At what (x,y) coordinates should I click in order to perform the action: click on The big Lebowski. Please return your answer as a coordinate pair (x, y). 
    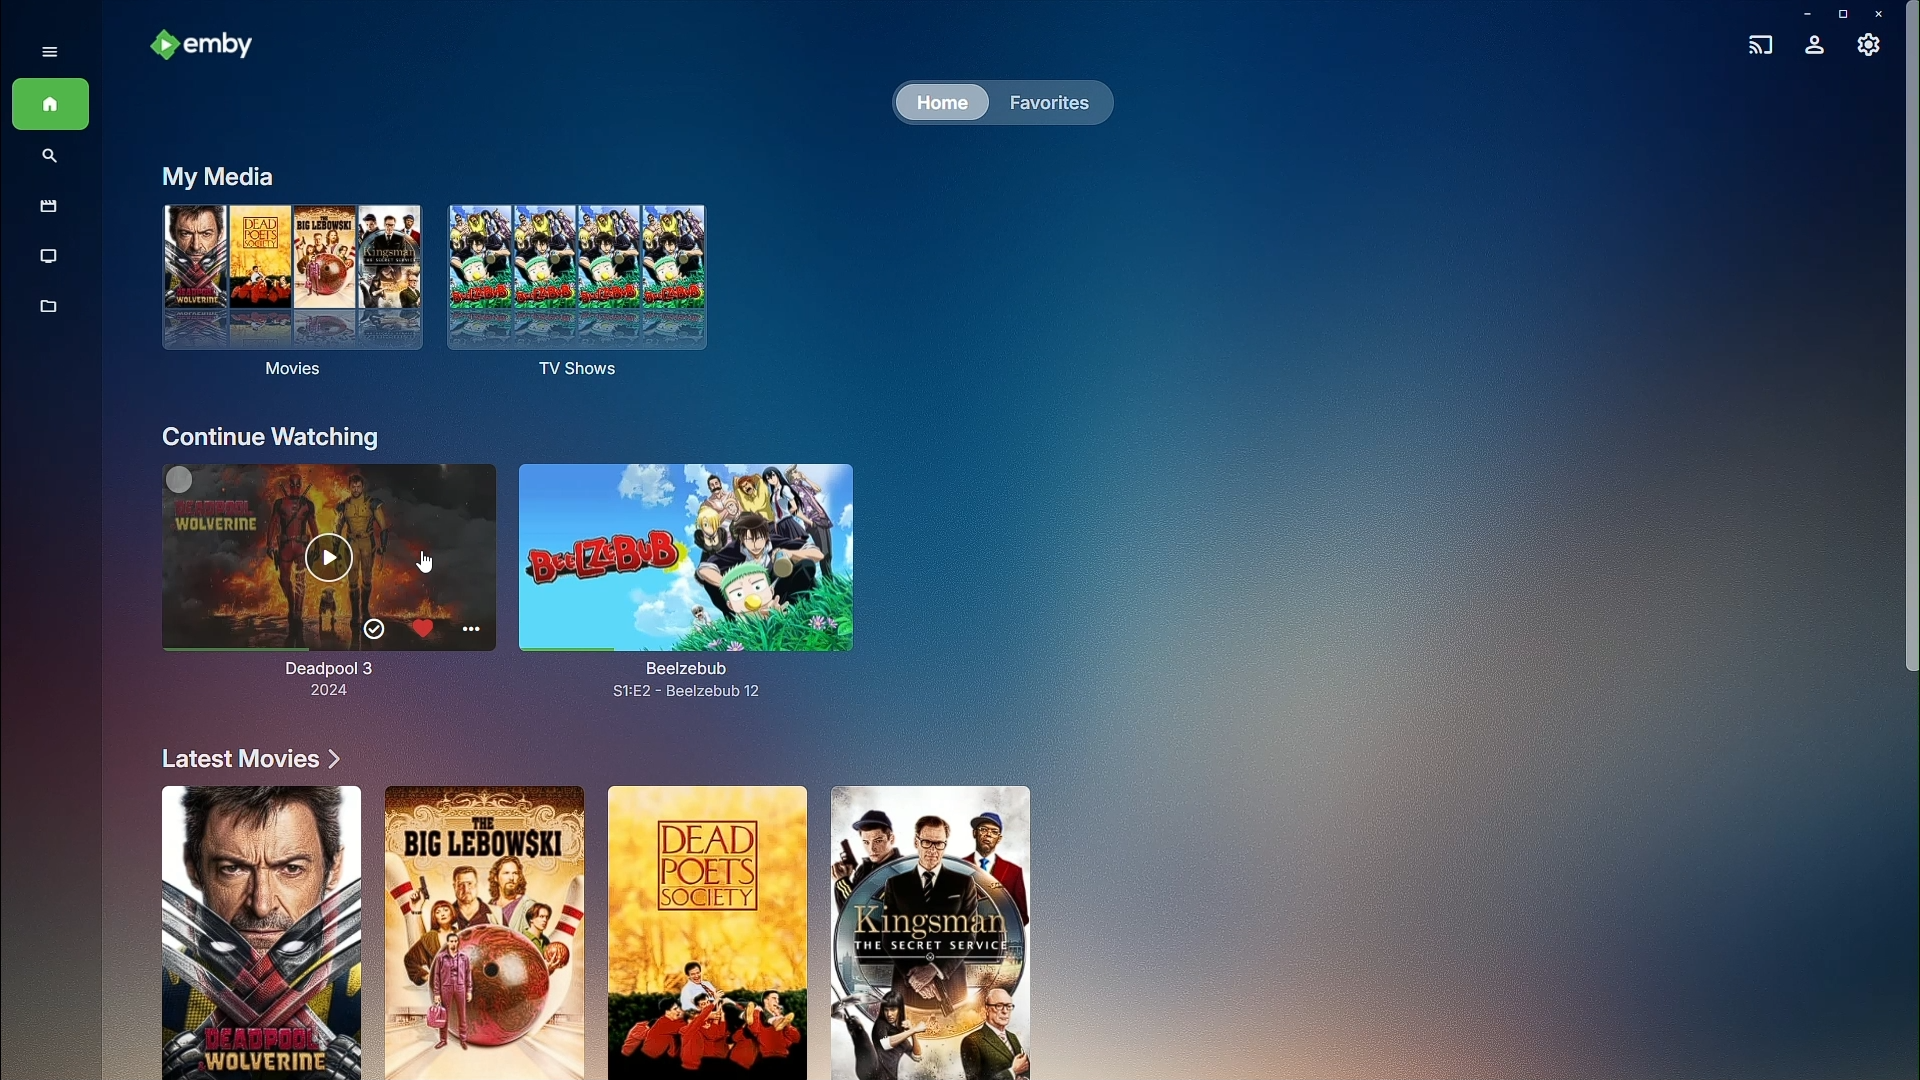
    Looking at the image, I should click on (486, 931).